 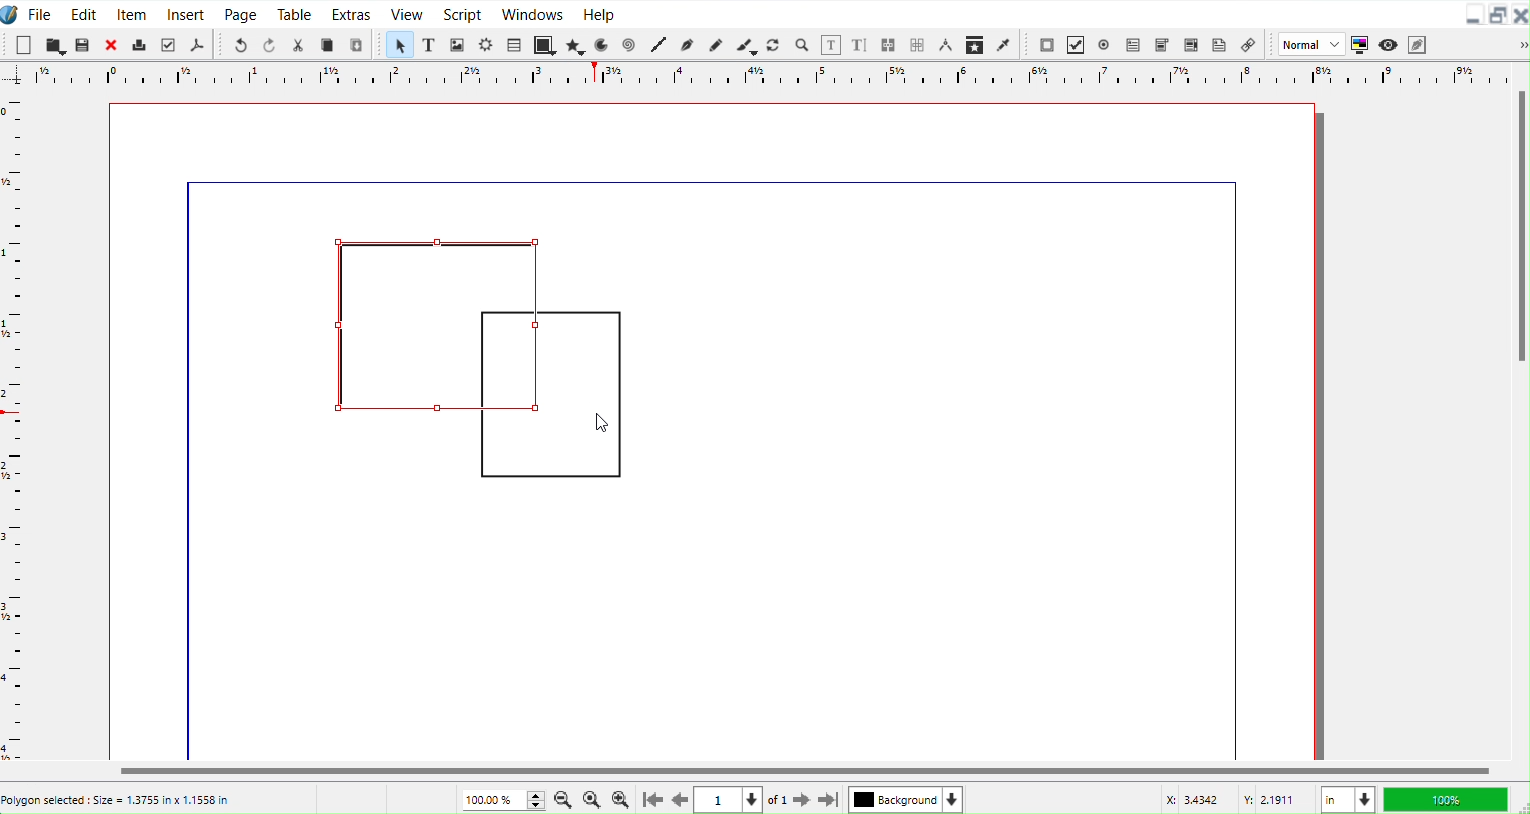 I want to click on Go to First Page, so click(x=651, y=800).